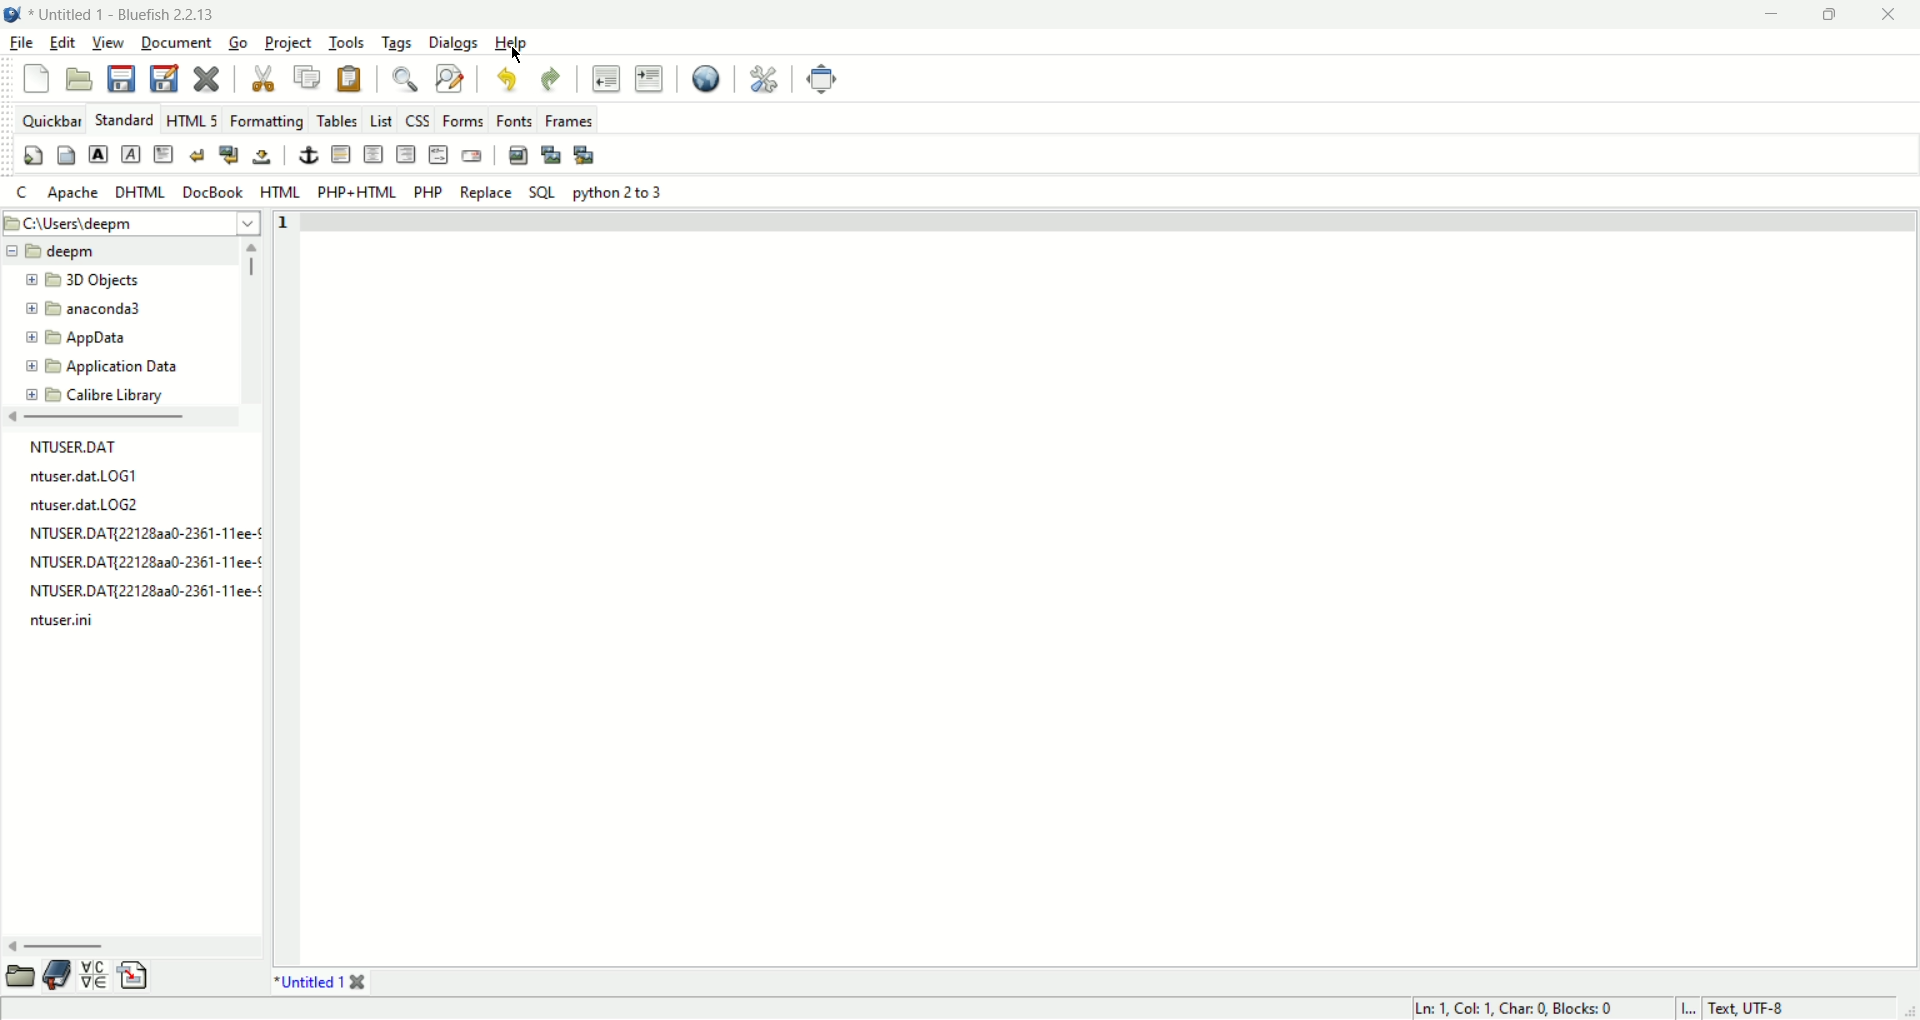  What do you see at coordinates (309, 156) in the screenshot?
I see `anchor` at bounding box center [309, 156].